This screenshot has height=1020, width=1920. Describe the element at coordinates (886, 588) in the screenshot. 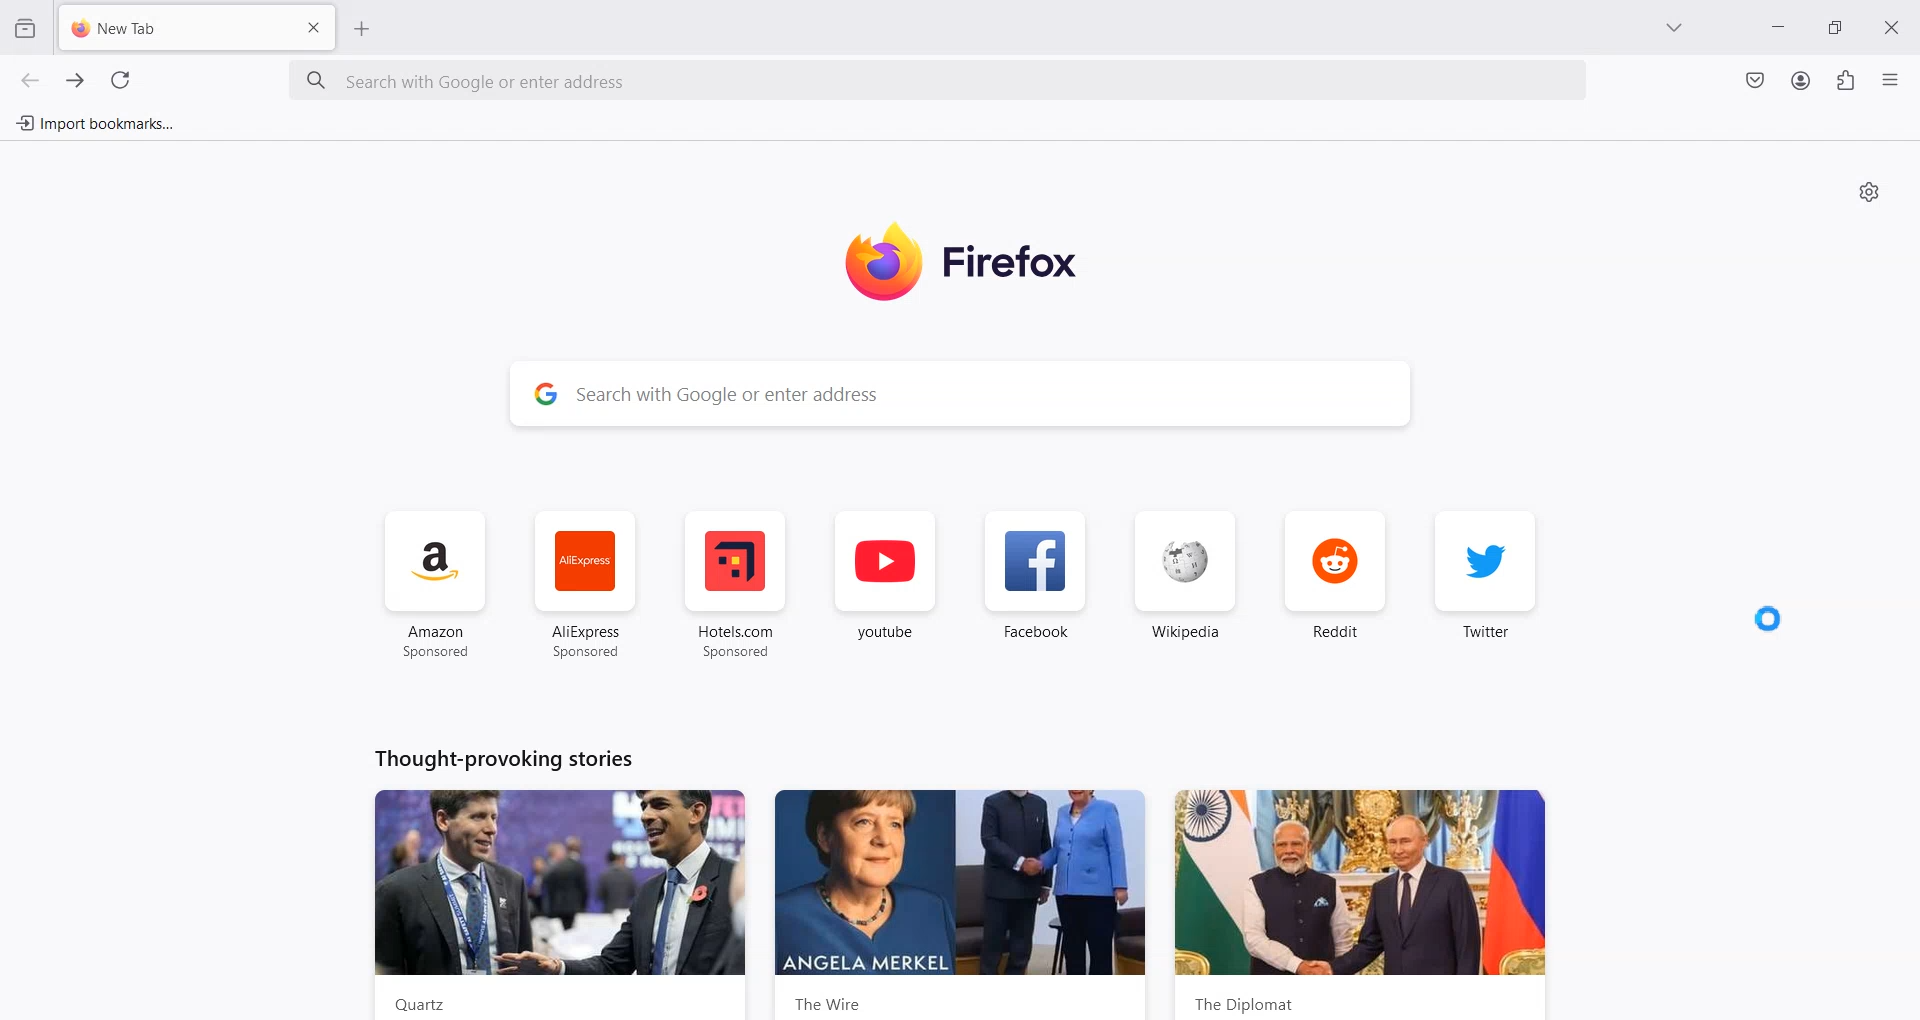

I see `youtube` at that location.